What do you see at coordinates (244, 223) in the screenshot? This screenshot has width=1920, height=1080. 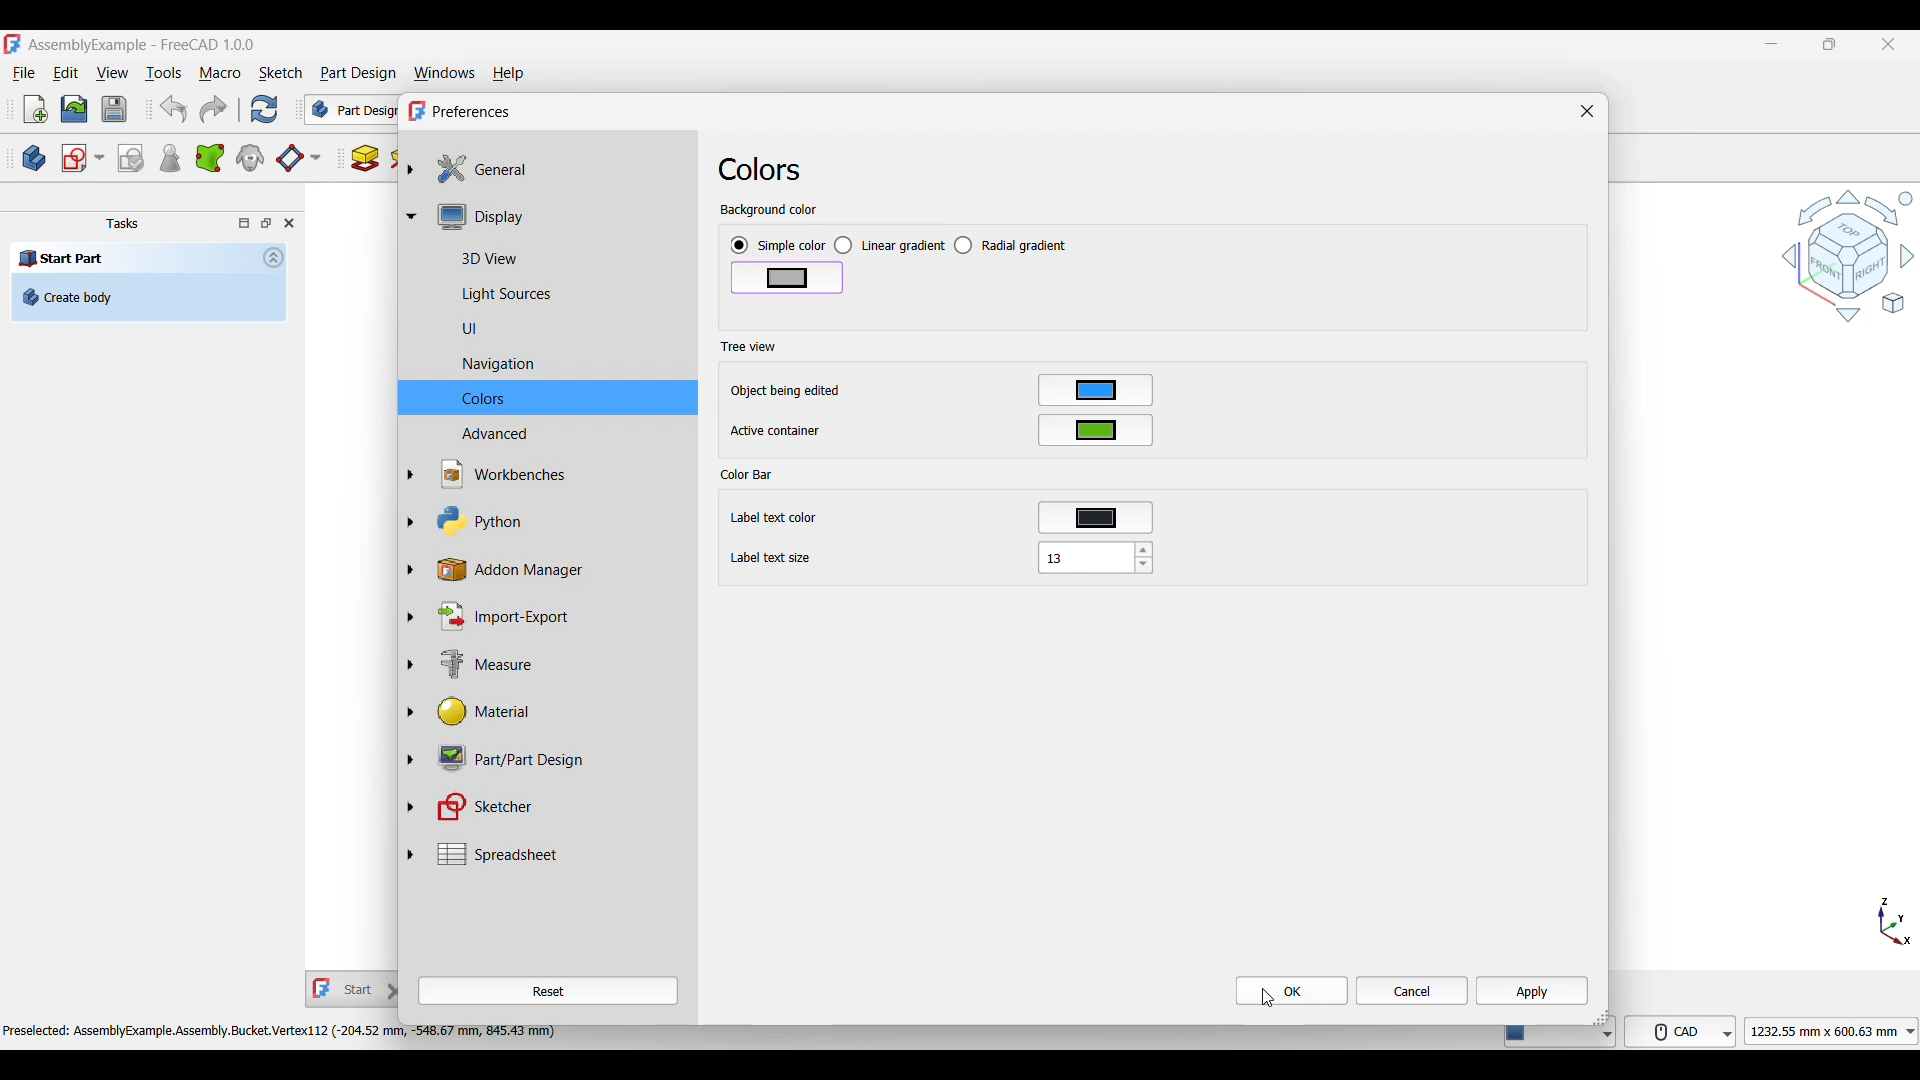 I see `Toggle overlay` at bounding box center [244, 223].